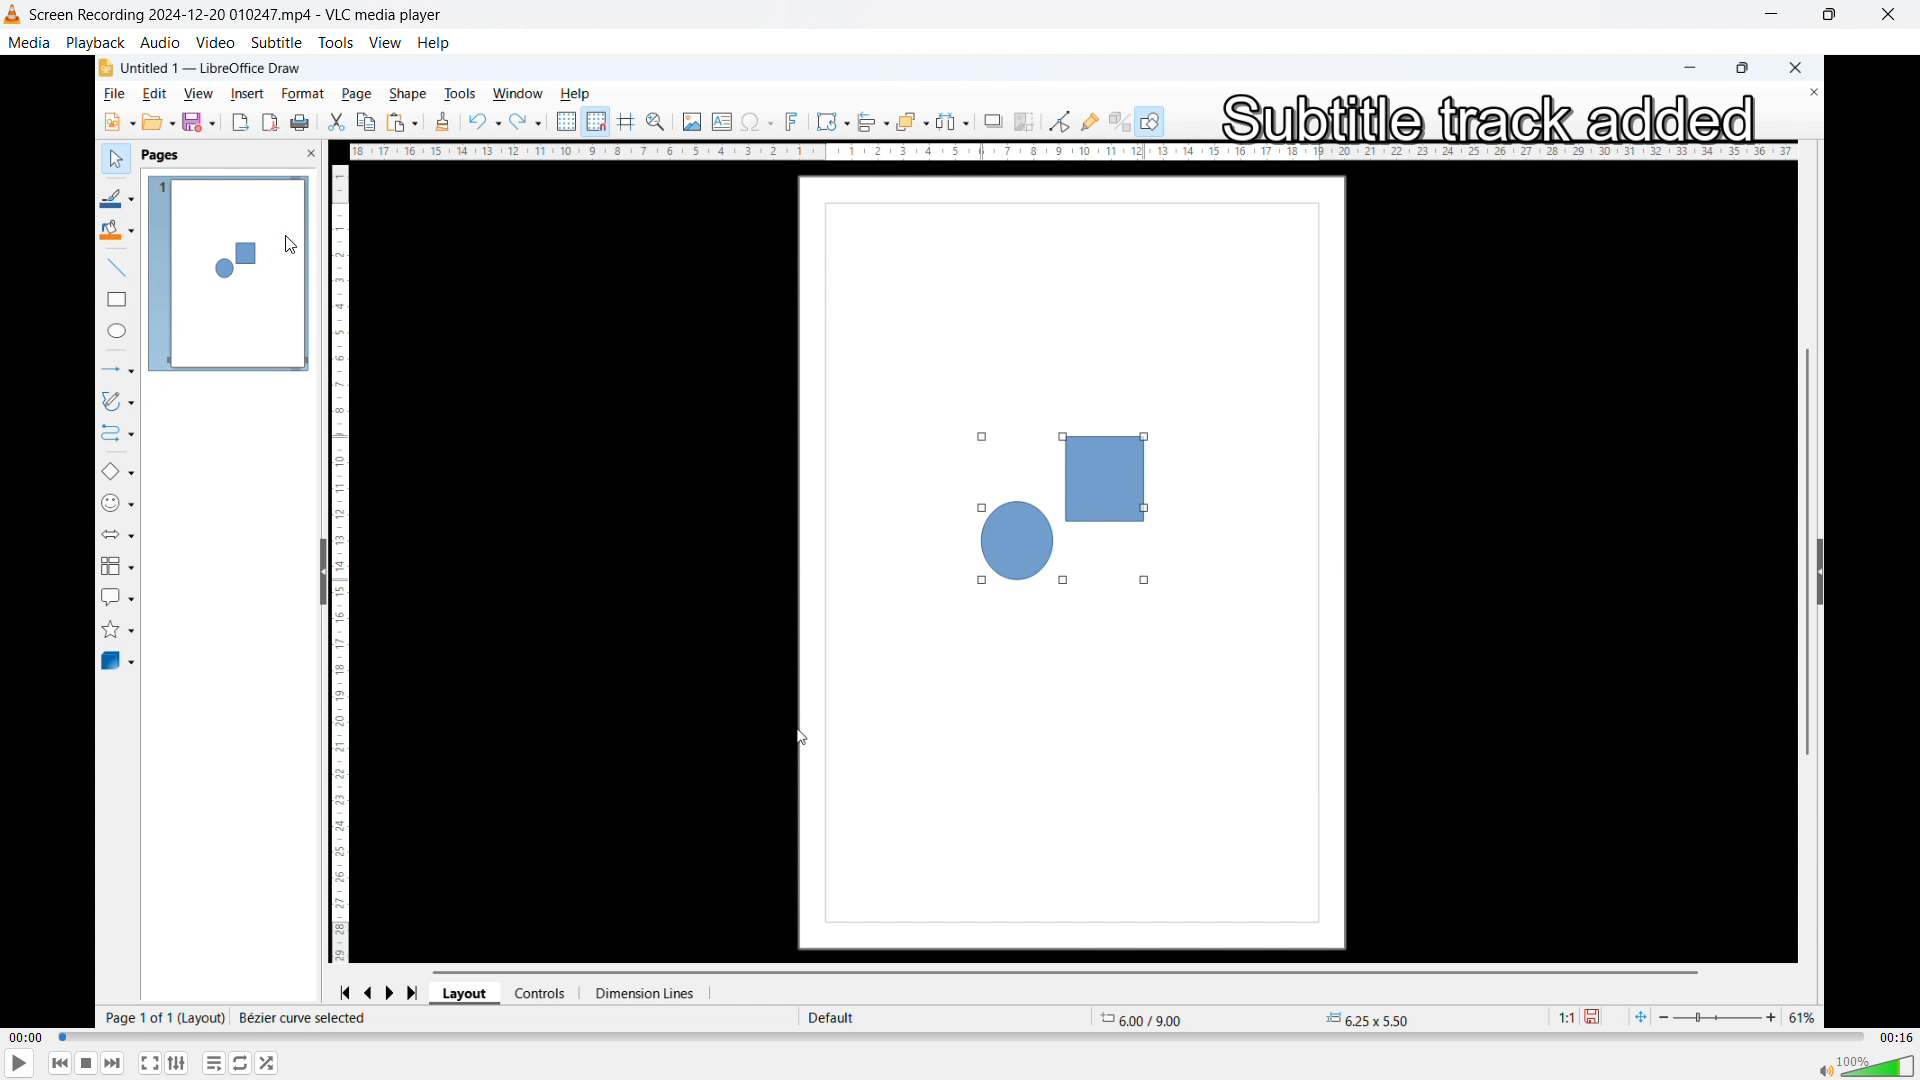 This screenshot has width=1920, height=1080. Describe the element at coordinates (228, 274) in the screenshot. I see `page preview` at that location.